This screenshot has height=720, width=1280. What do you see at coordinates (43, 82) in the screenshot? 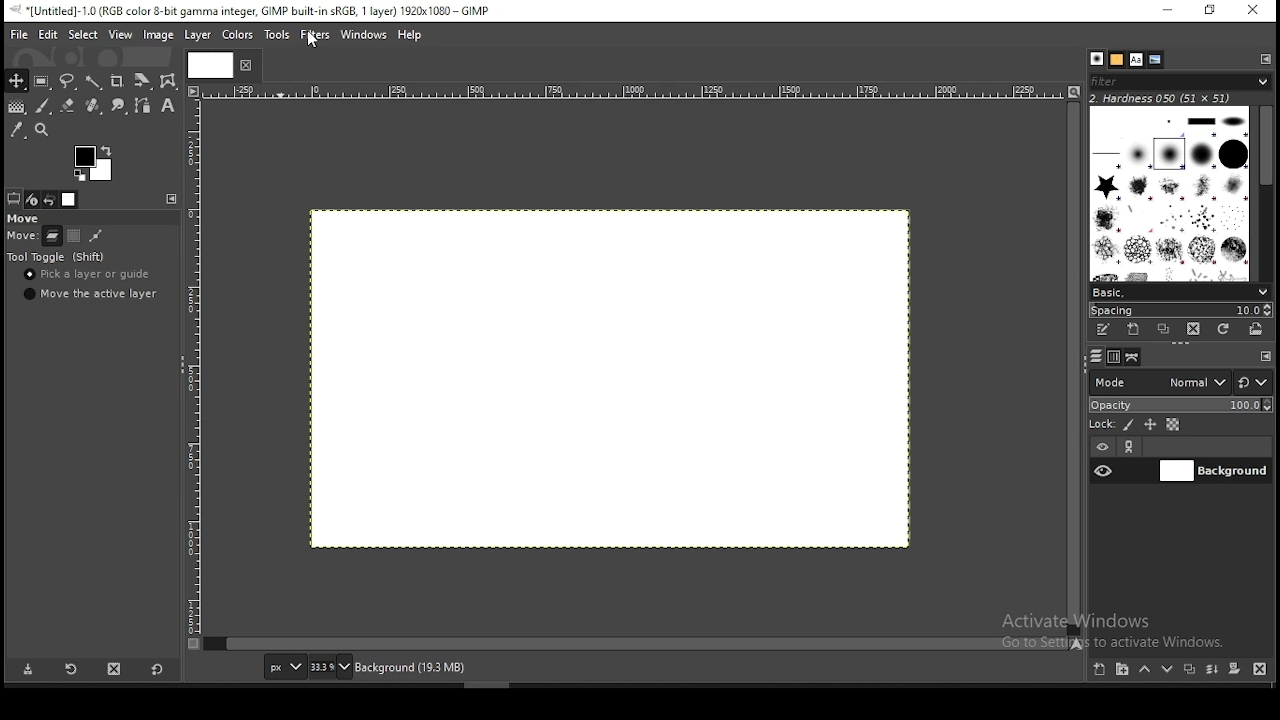
I see `rectangular selection tool` at bounding box center [43, 82].